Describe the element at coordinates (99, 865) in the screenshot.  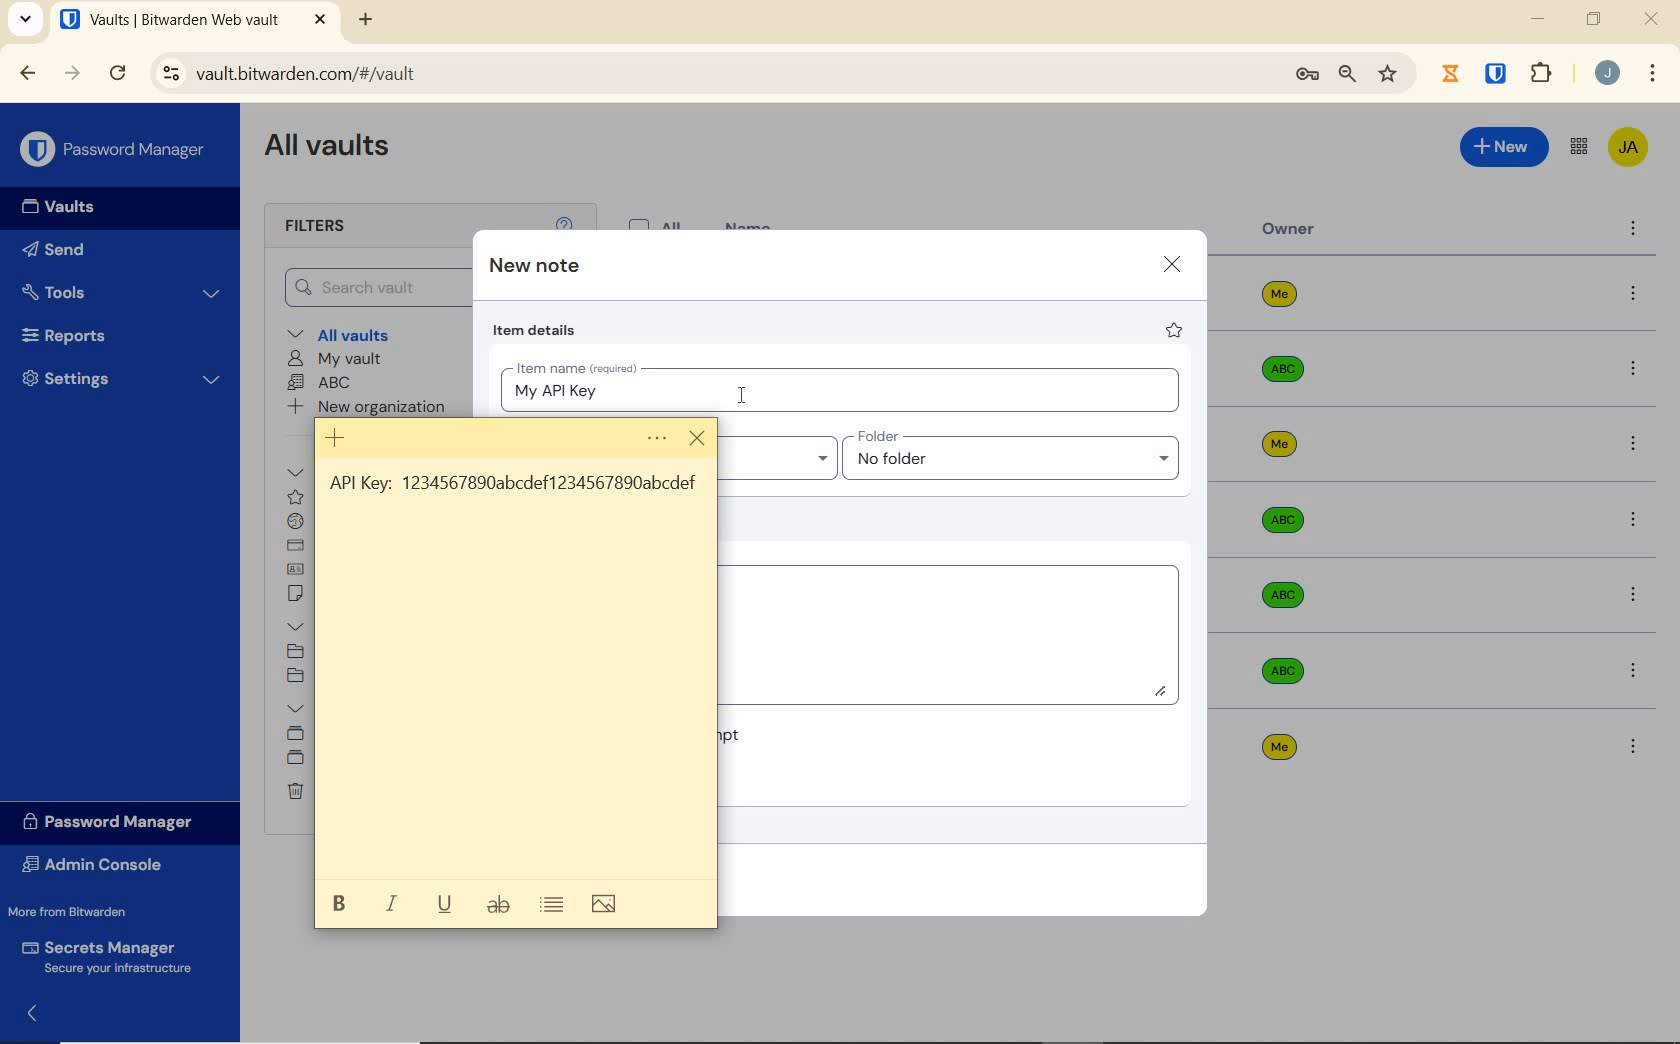
I see `Admin Console` at that location.